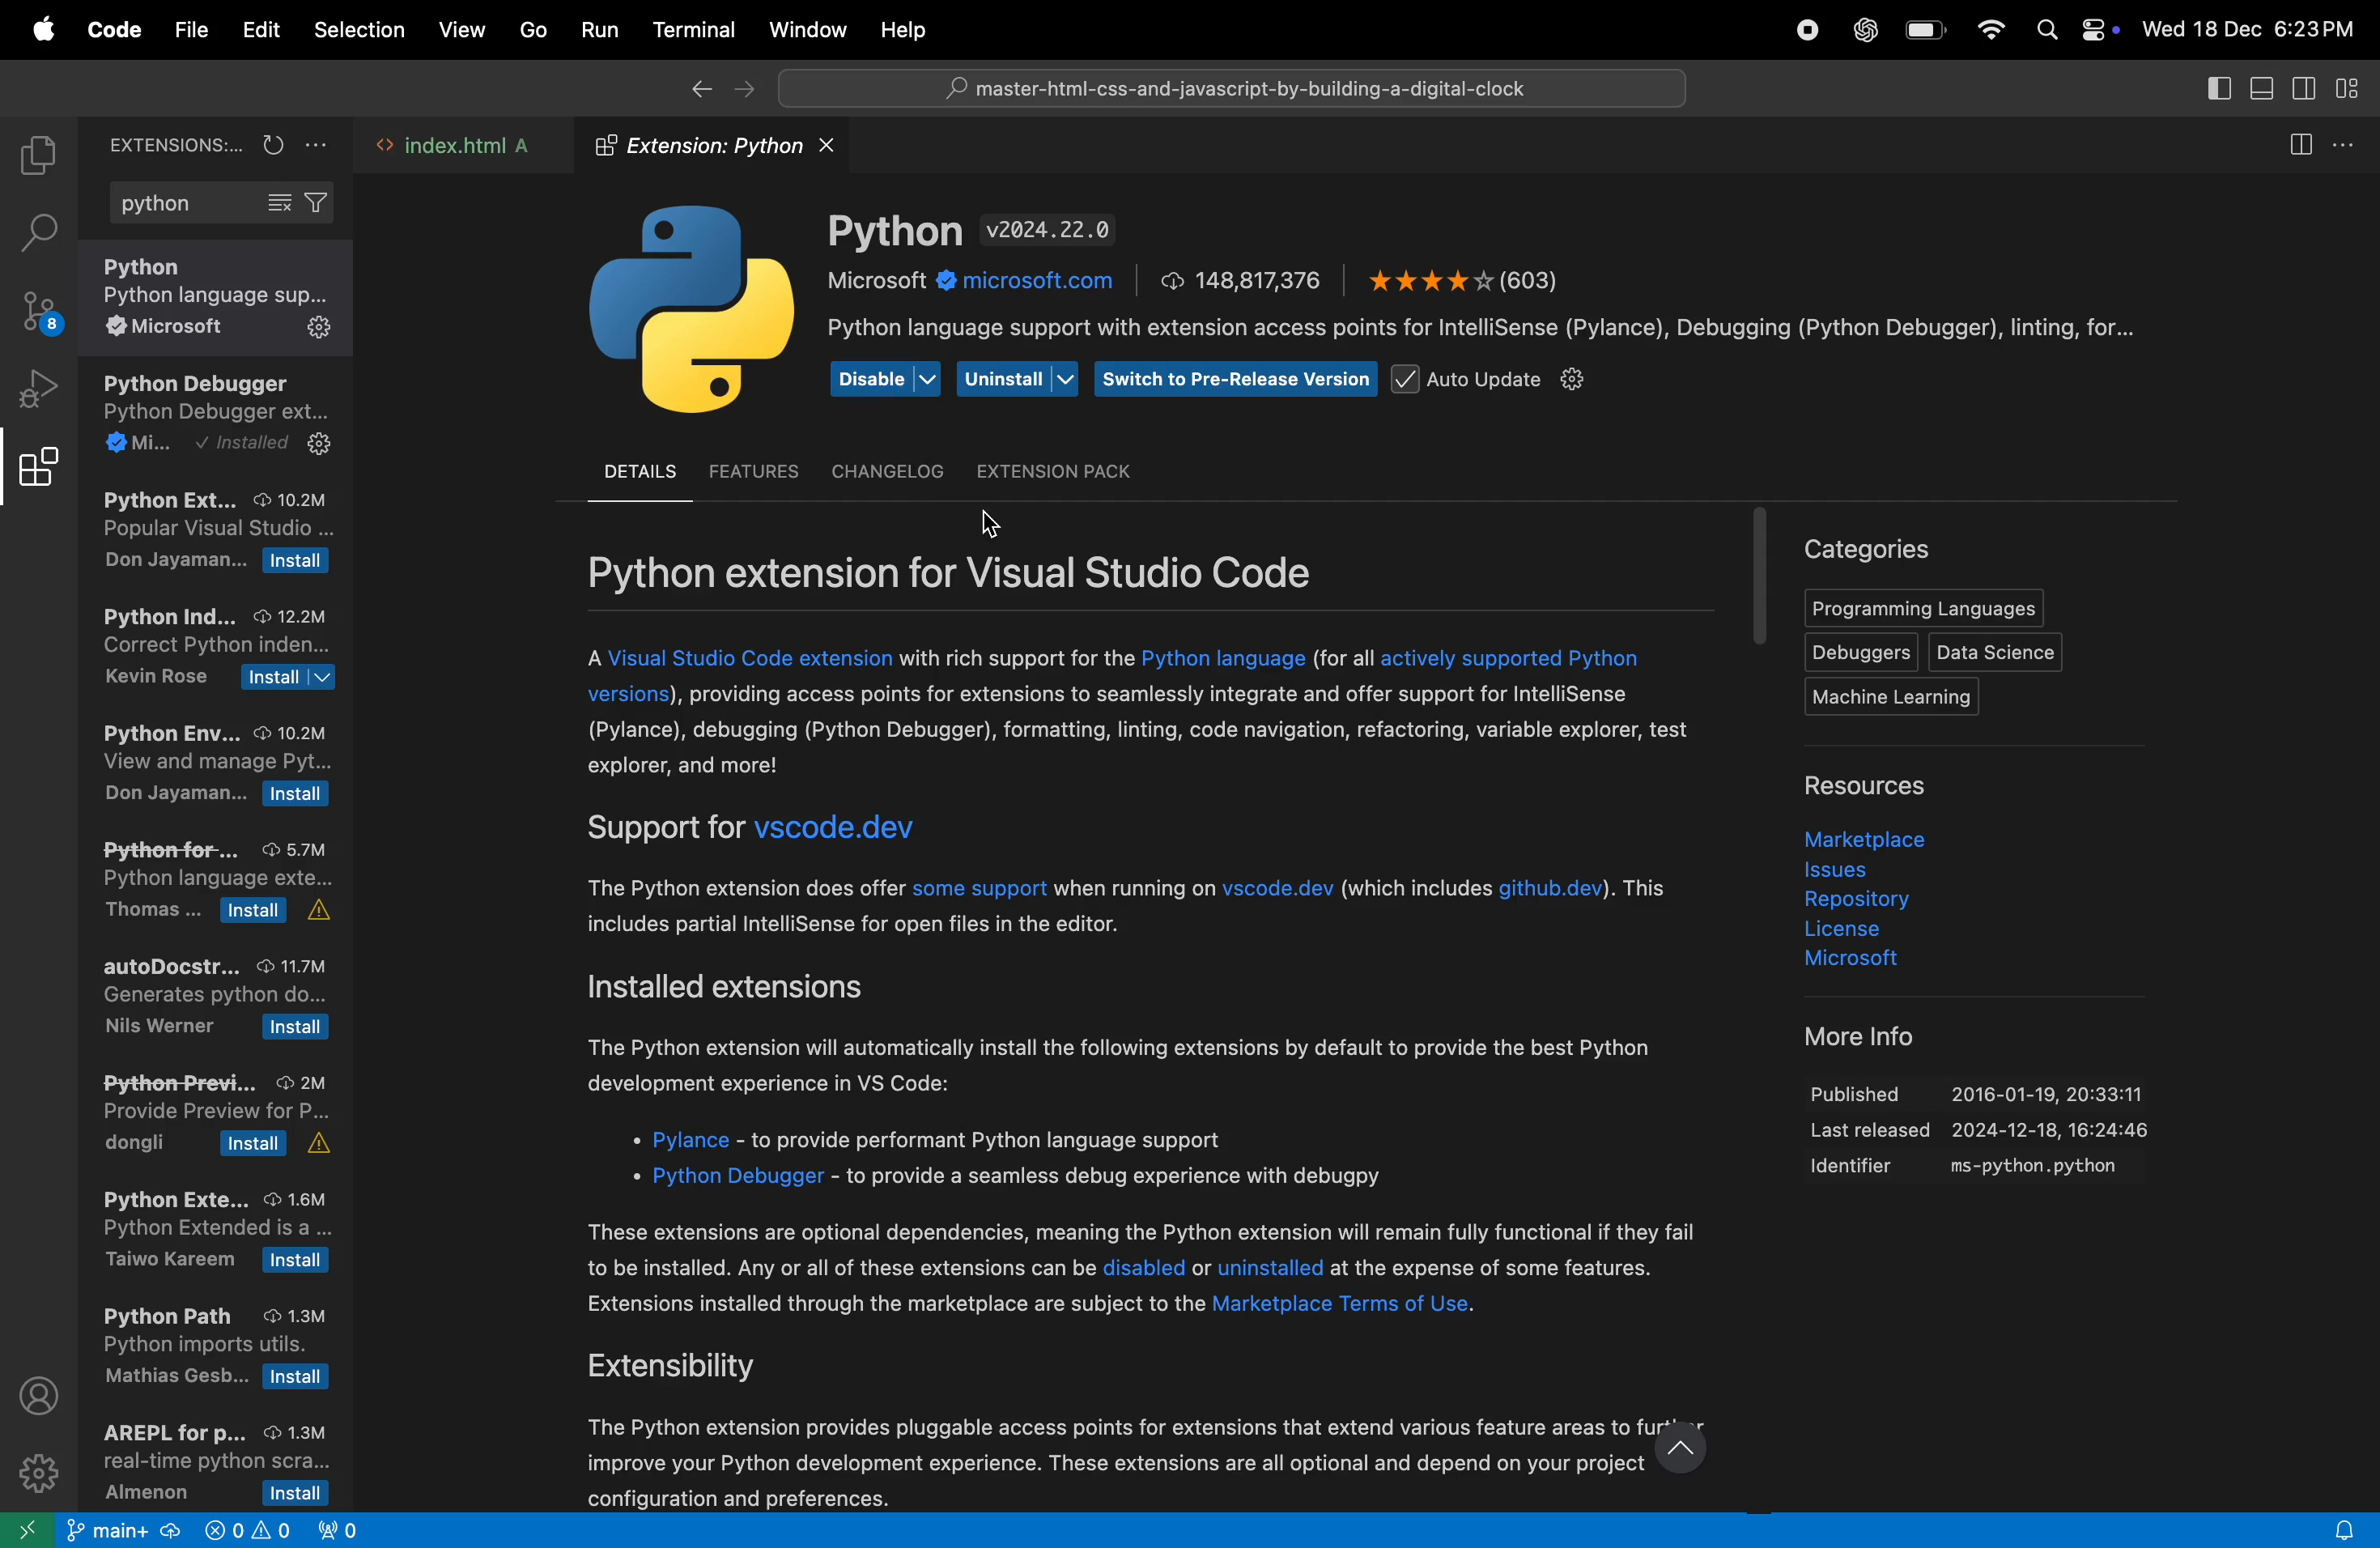 The height and width of the screenshot is (1548, 2380). I want to click on More info, so click(1845, 1035).